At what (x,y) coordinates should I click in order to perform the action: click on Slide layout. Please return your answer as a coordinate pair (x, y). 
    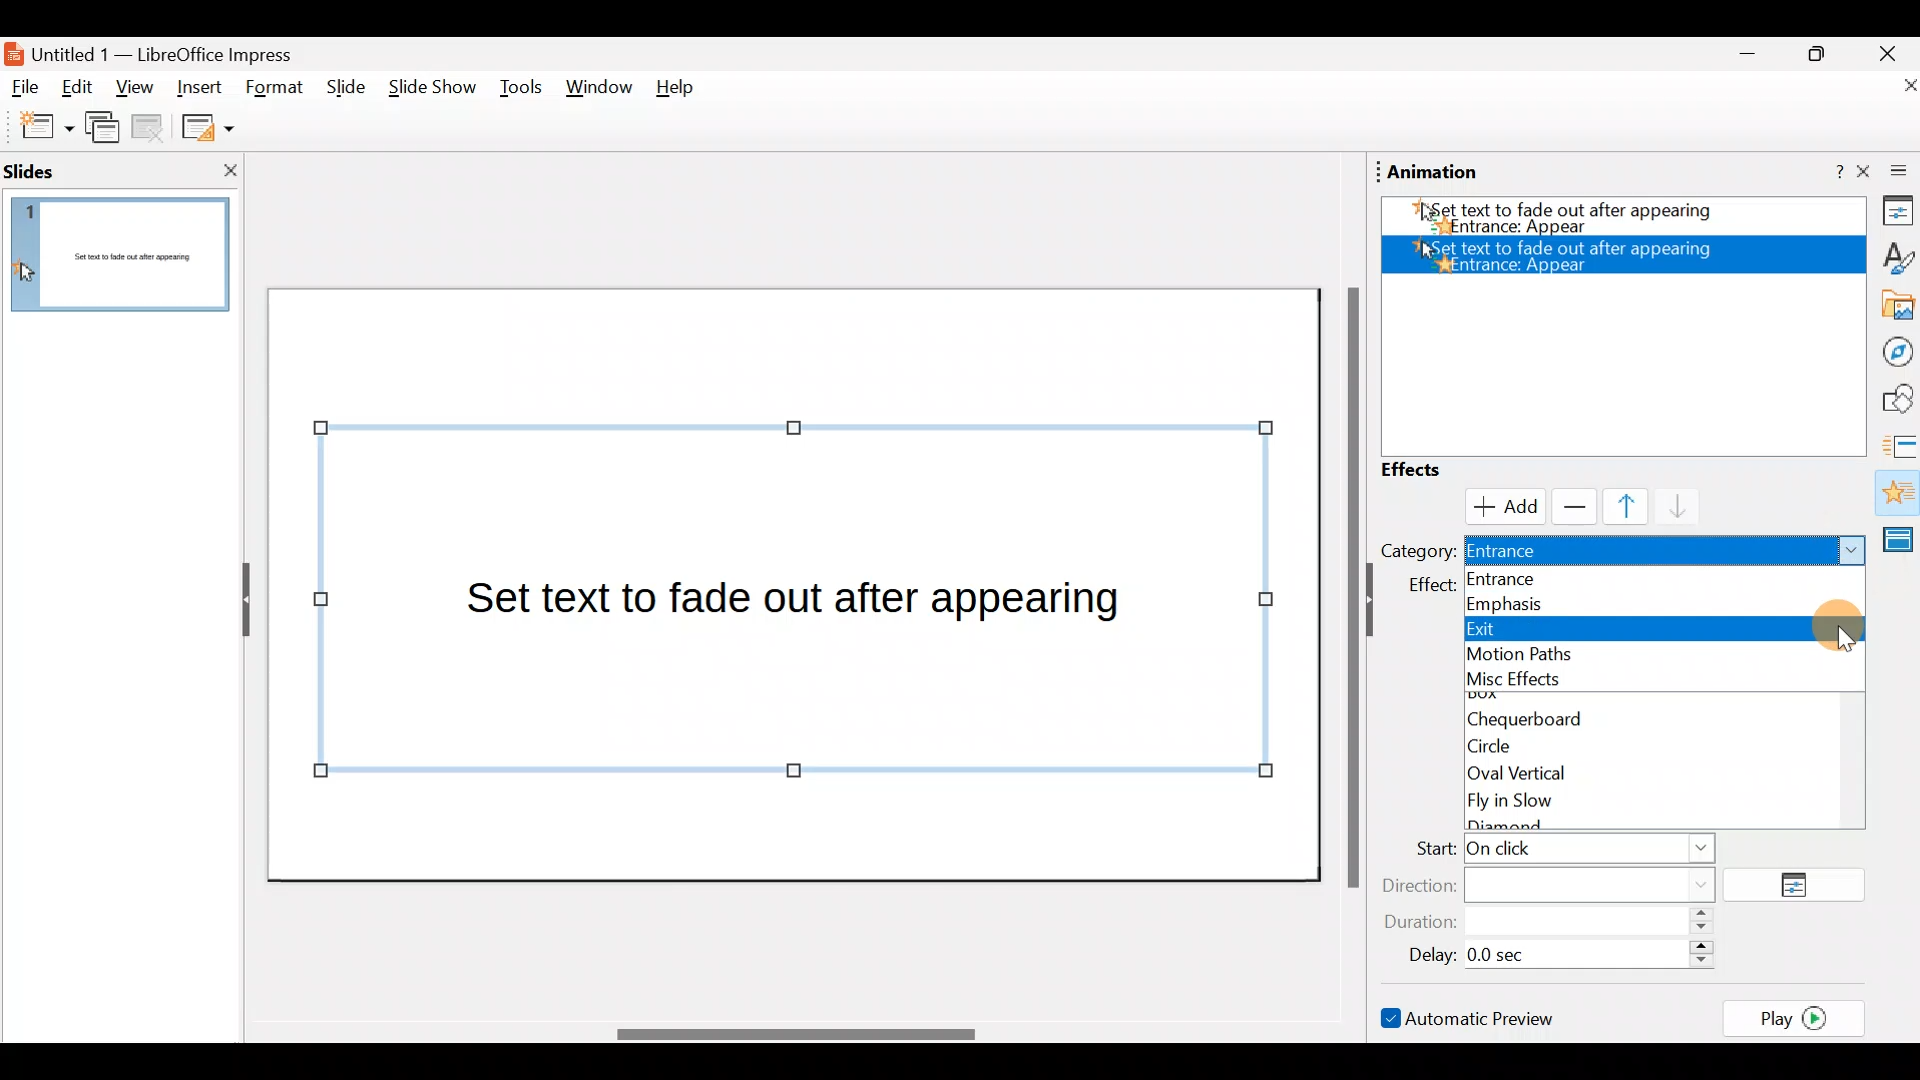
    Looking at the image, I should click on (206, 126).